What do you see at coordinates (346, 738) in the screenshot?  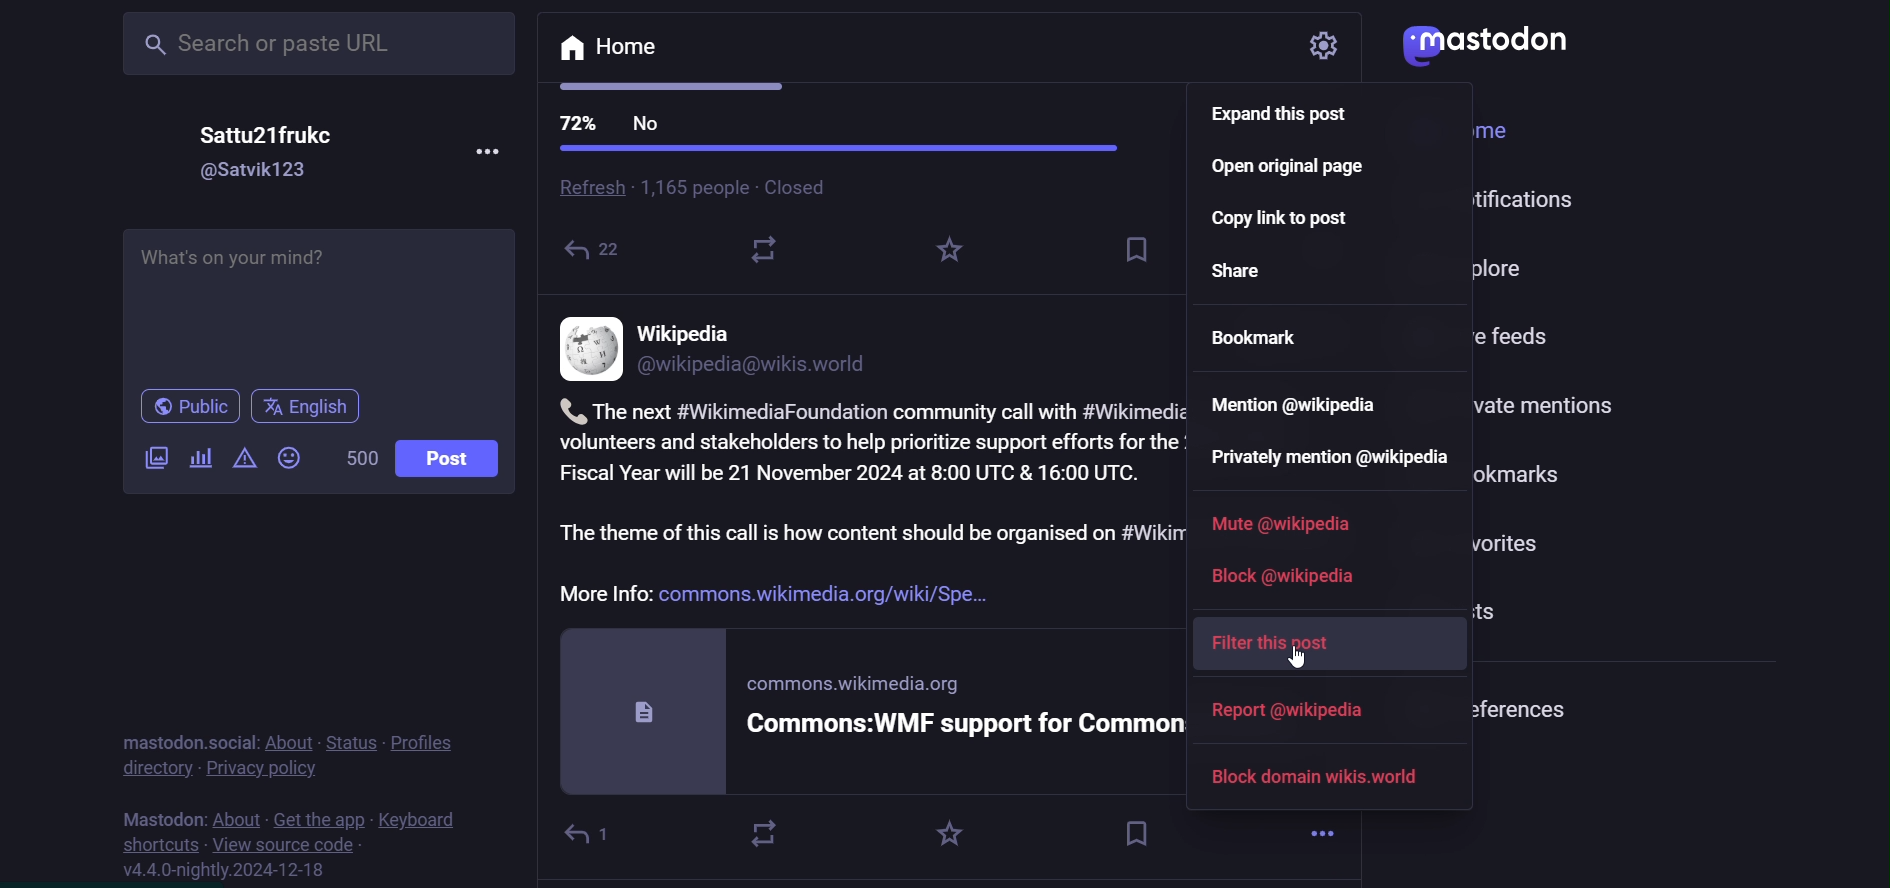 I see `status` at bounding box center [346, 738].